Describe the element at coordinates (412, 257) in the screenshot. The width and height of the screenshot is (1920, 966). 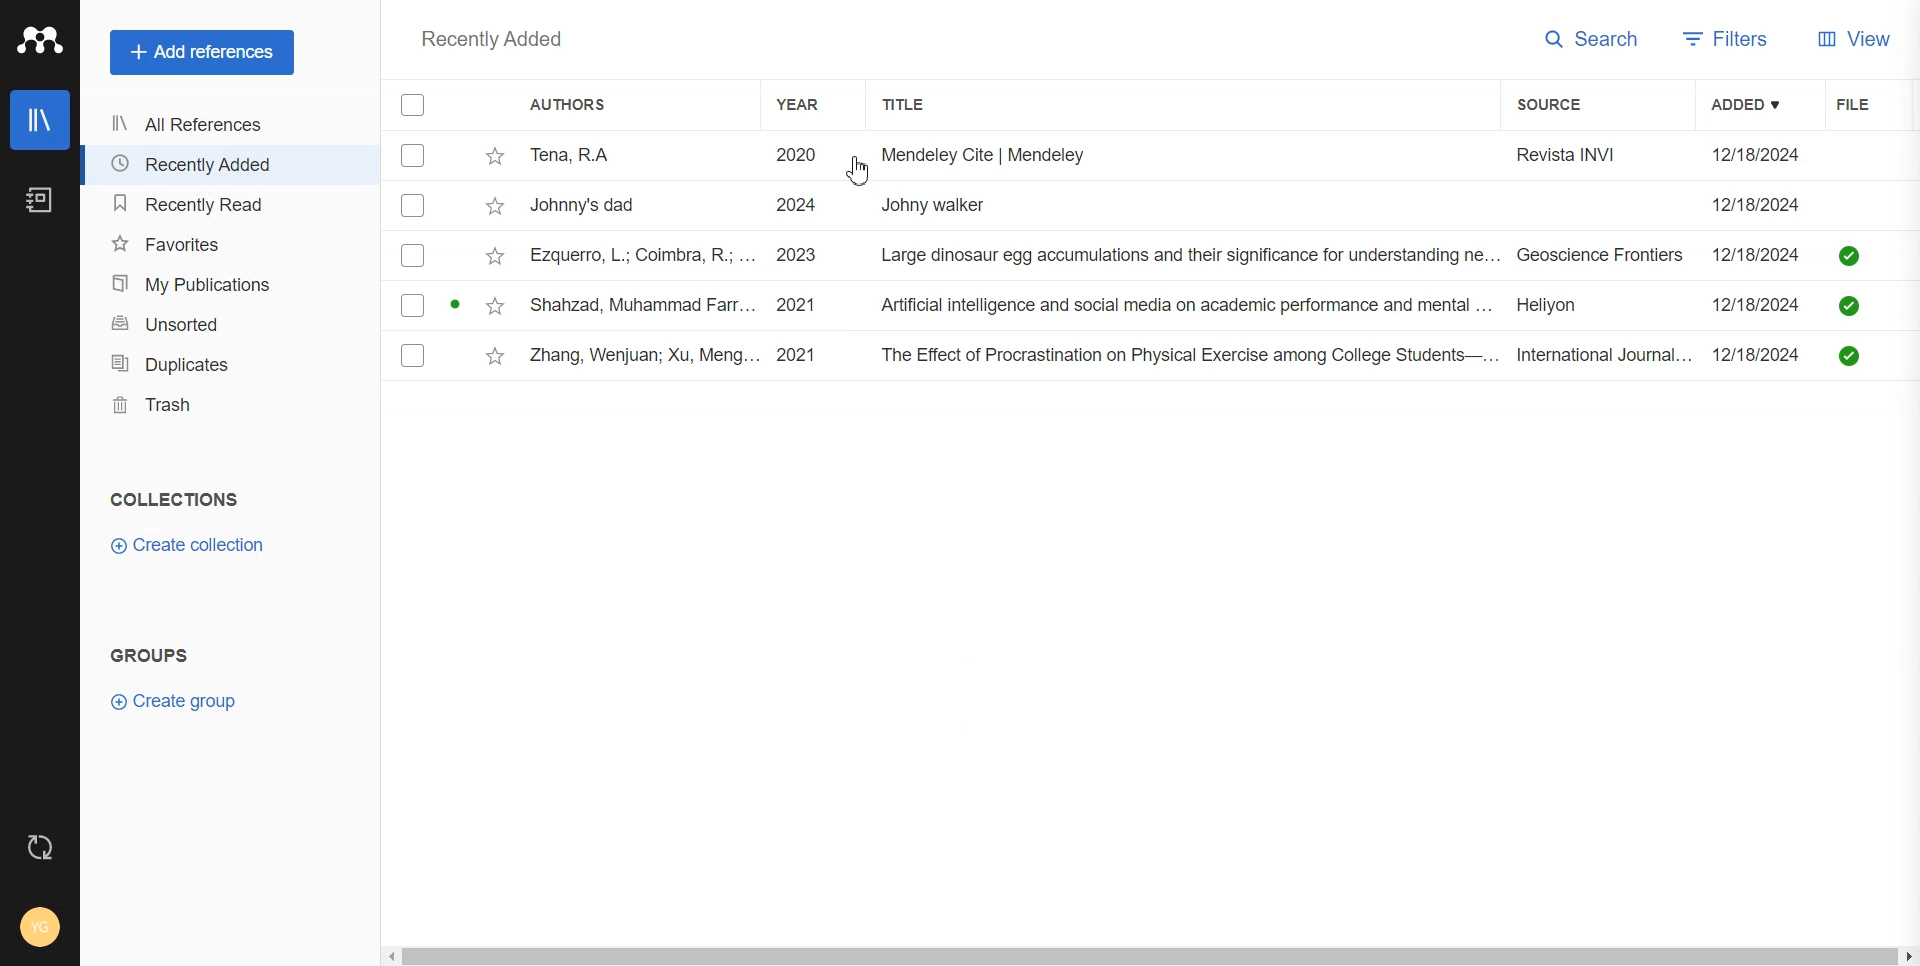
I see `Checkbox` at that location.